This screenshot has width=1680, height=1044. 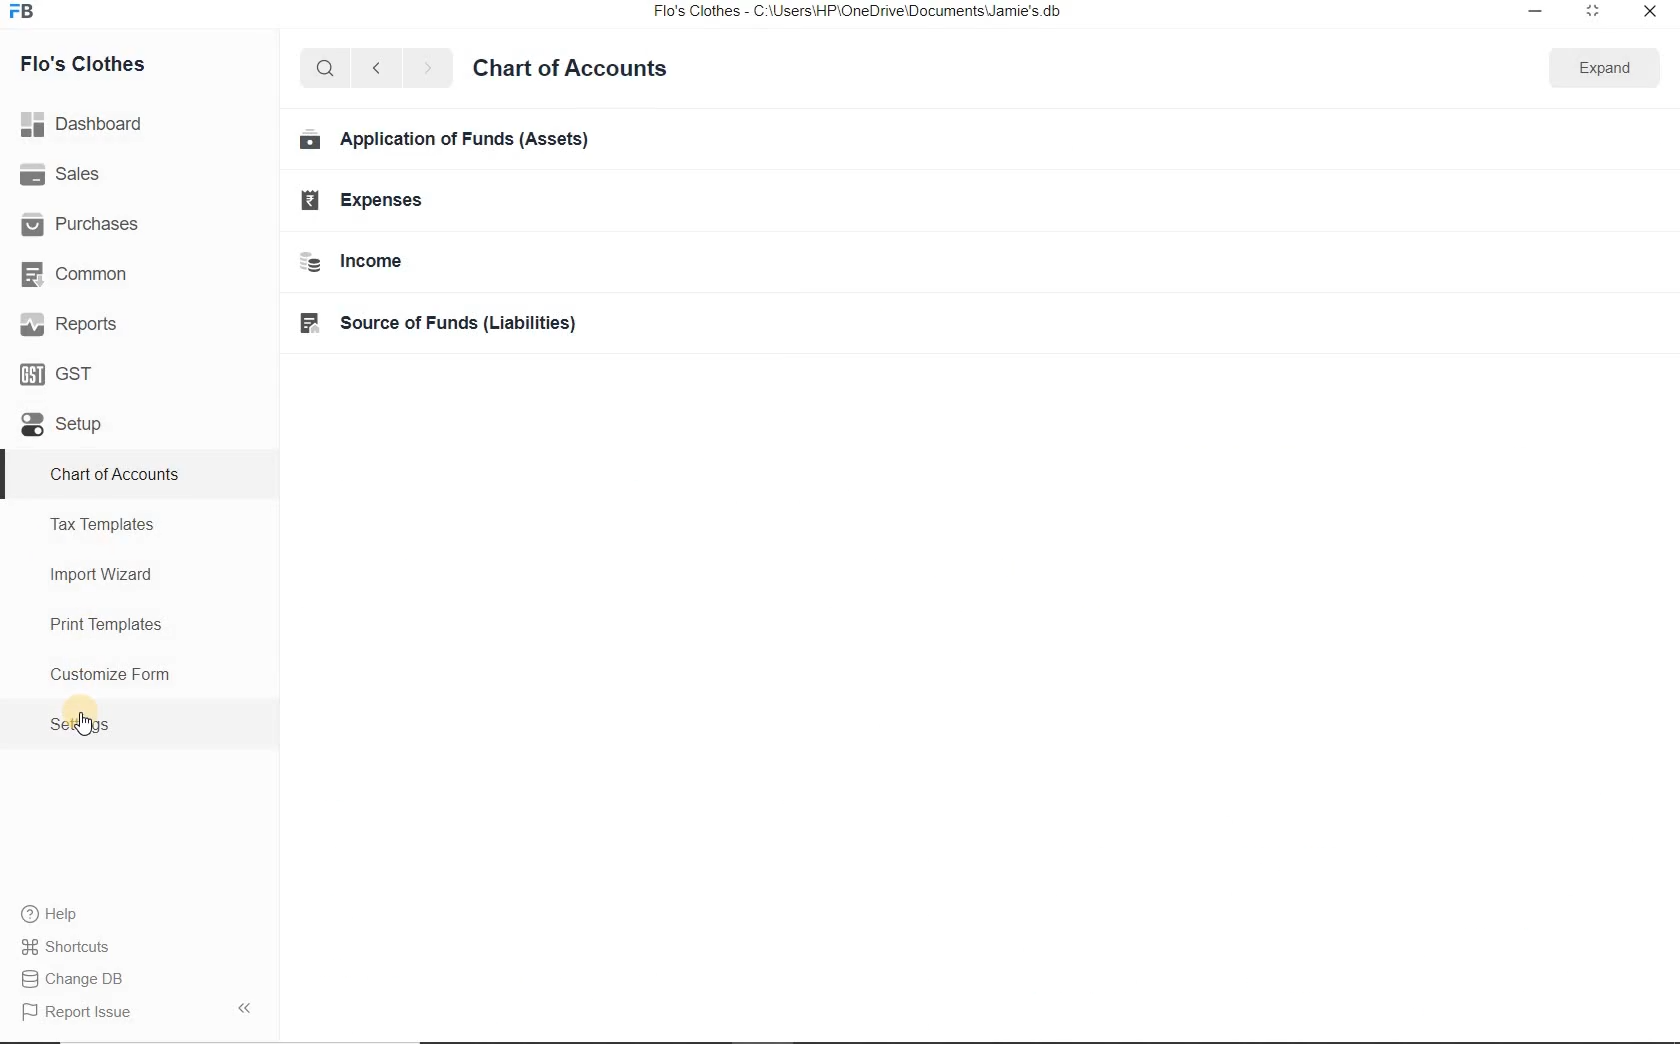 What do you see at coordinates (49, 913) in the screenshot?
I see `Help` at bounding box center [49, 913].